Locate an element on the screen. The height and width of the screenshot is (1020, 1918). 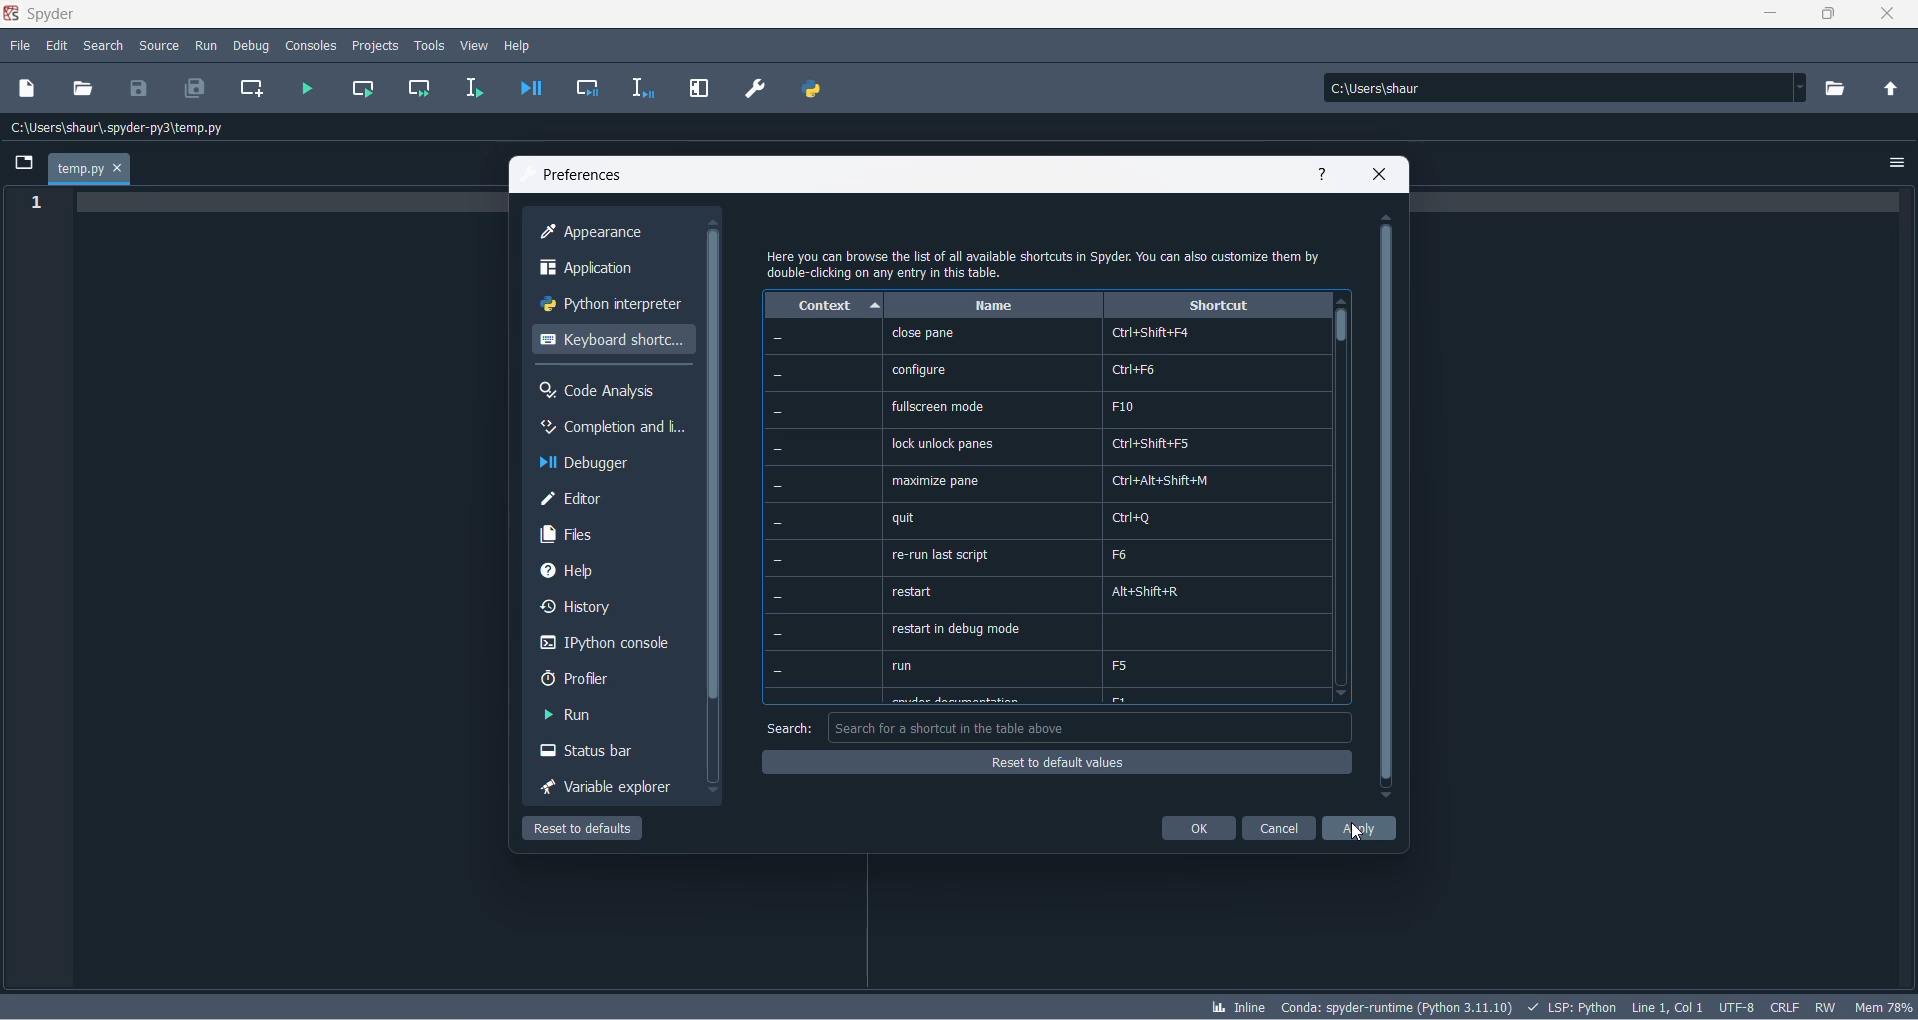
spyder application name is located at coordinates (43, 15).